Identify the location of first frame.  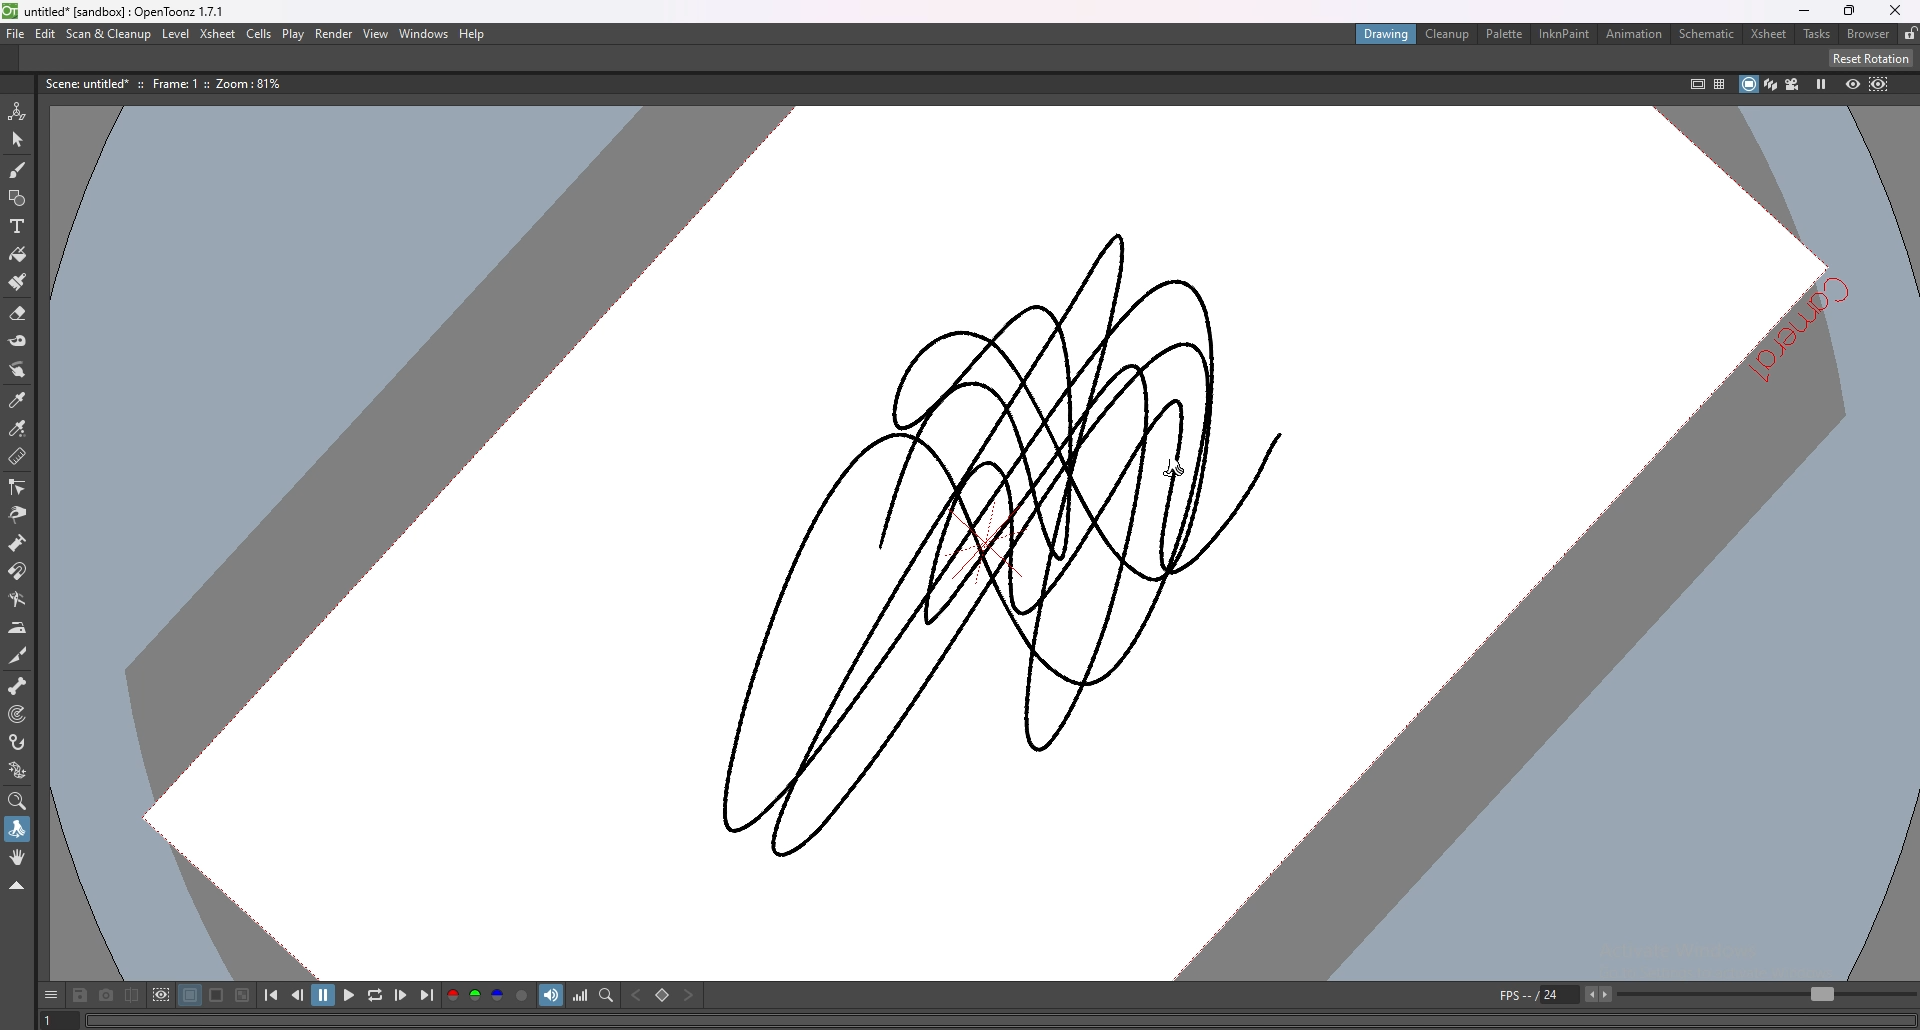
(273, 996).